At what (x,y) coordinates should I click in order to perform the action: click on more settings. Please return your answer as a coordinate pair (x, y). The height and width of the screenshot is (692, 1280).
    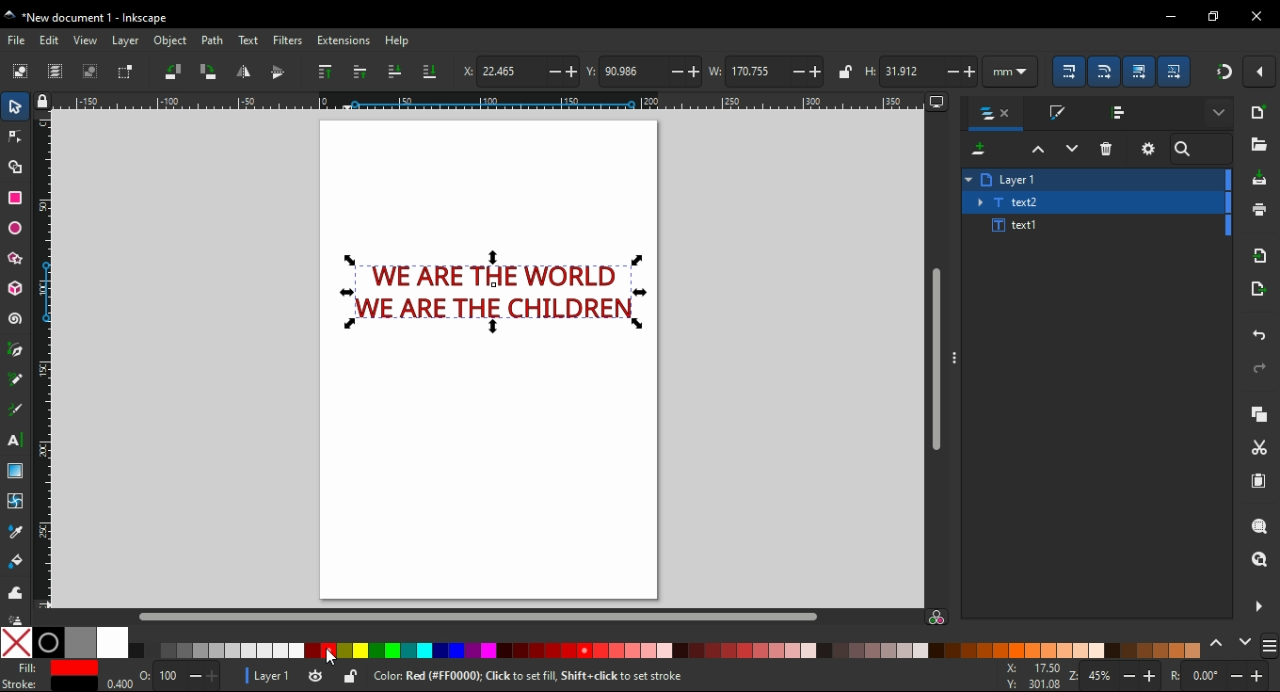
    Looking at the image, I should click on (1269, 646).